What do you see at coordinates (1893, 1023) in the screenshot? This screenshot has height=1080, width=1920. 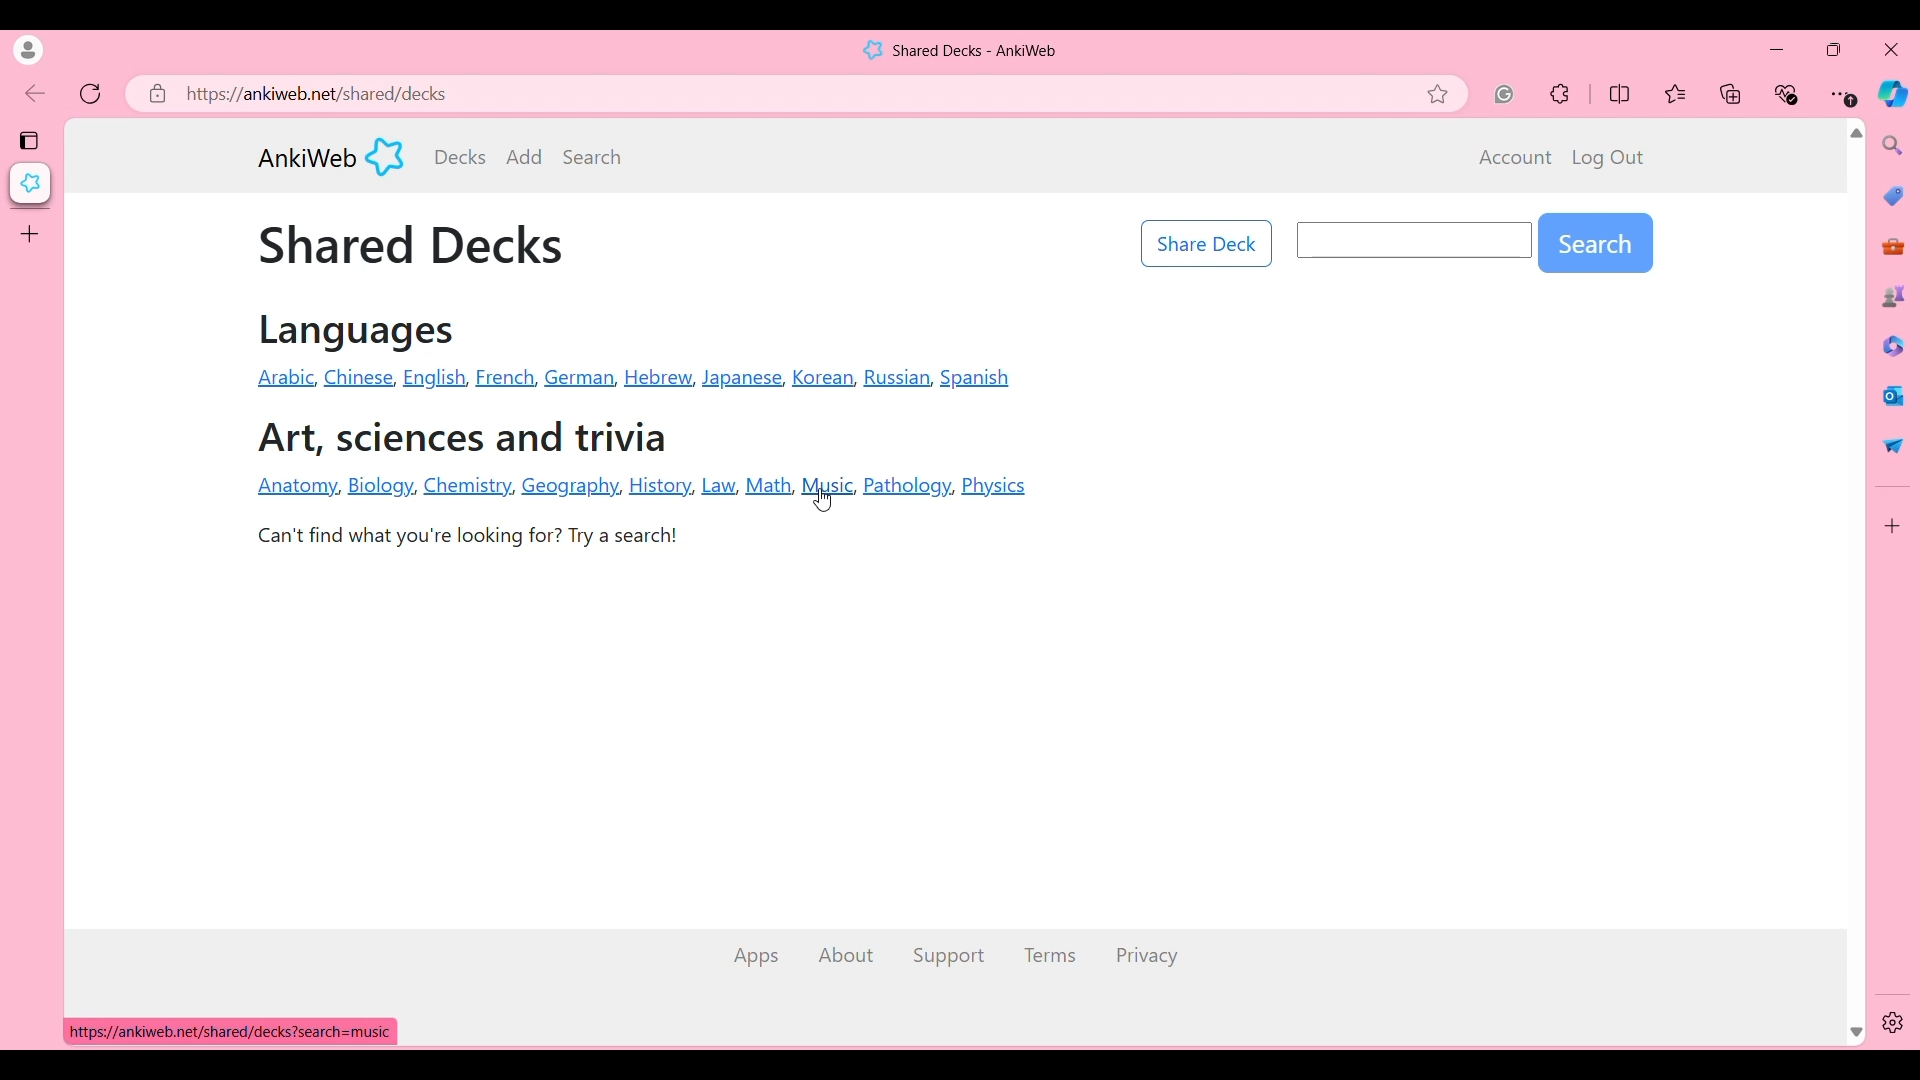 I see `Settings` at bounding box center [1893, 1023].